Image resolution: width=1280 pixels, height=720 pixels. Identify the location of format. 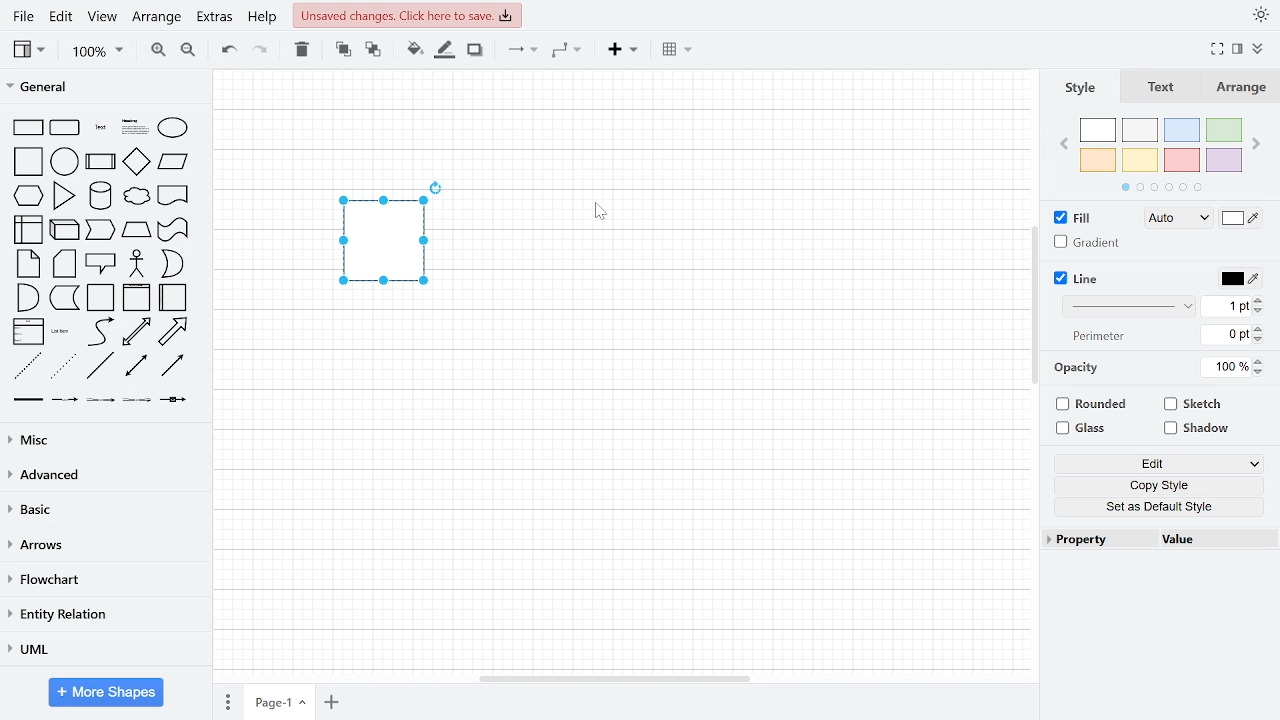
(1238, 49).